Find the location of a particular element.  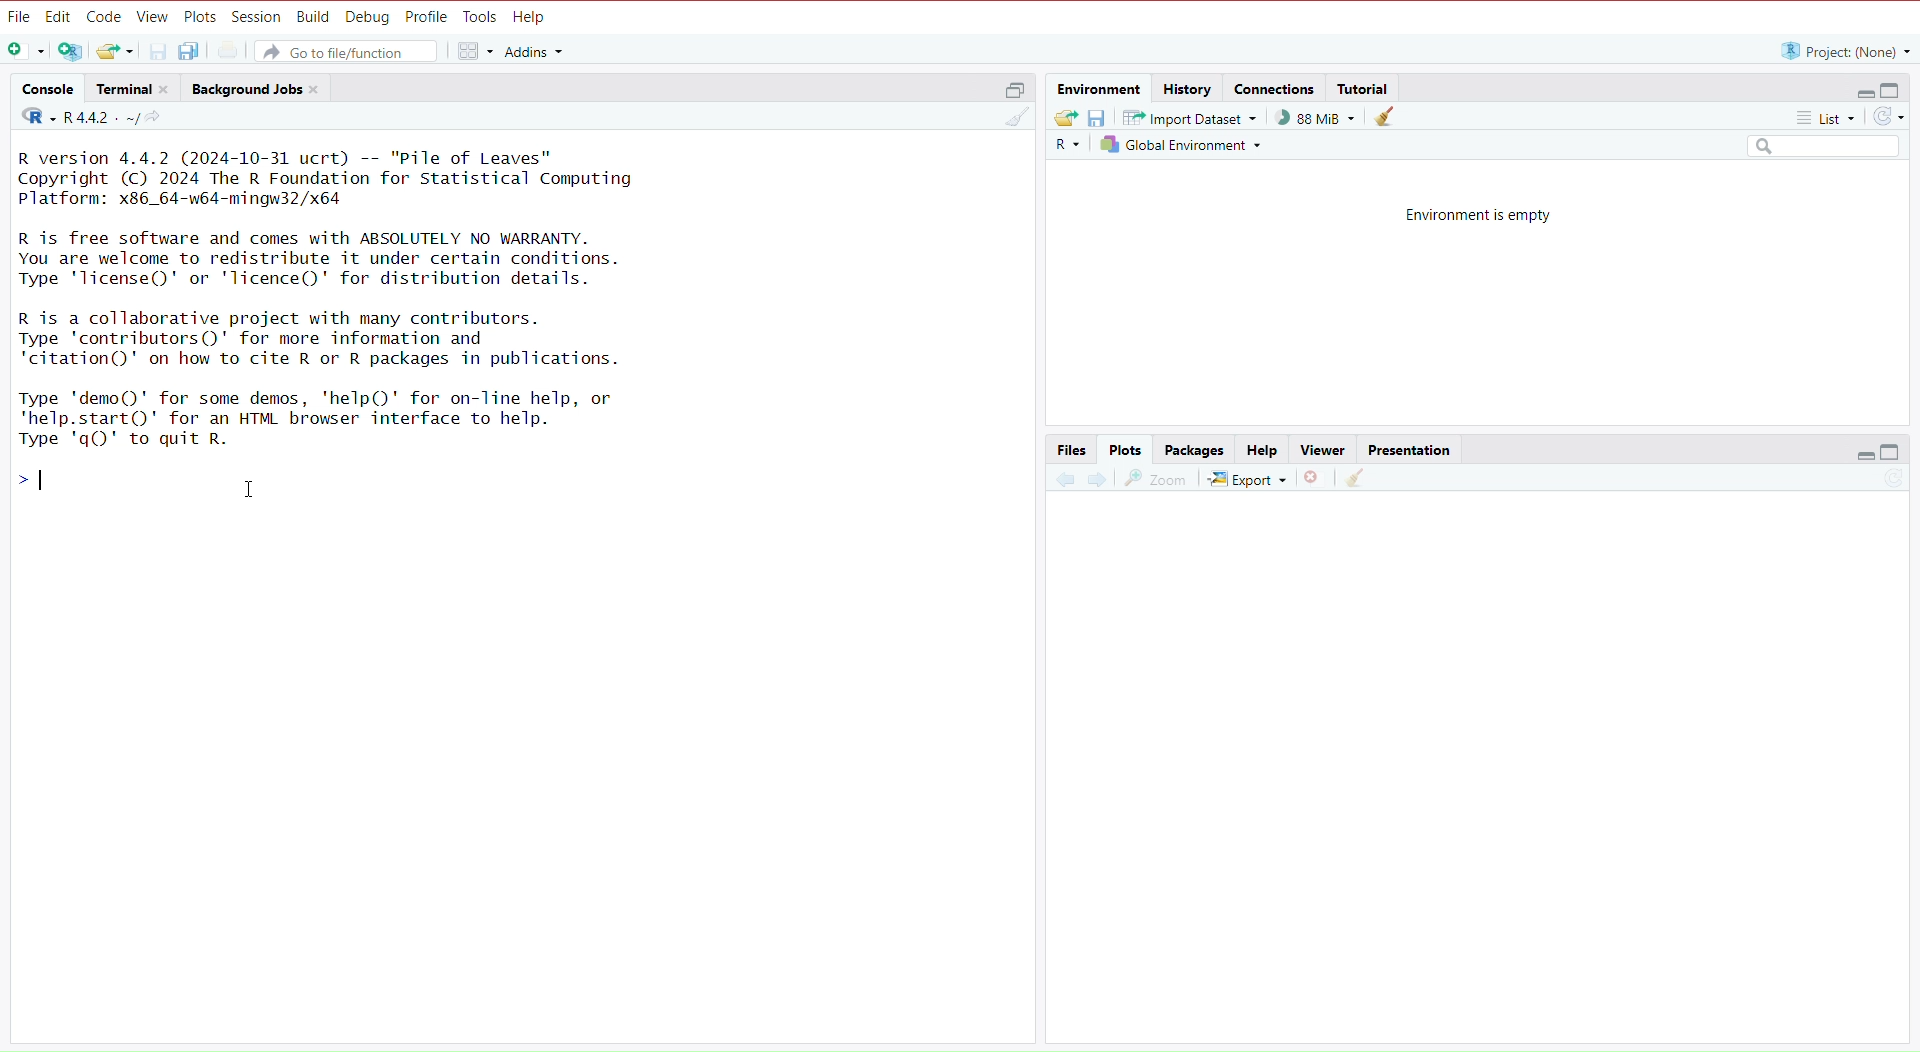

Environment is located at coordinates (1100, 87).